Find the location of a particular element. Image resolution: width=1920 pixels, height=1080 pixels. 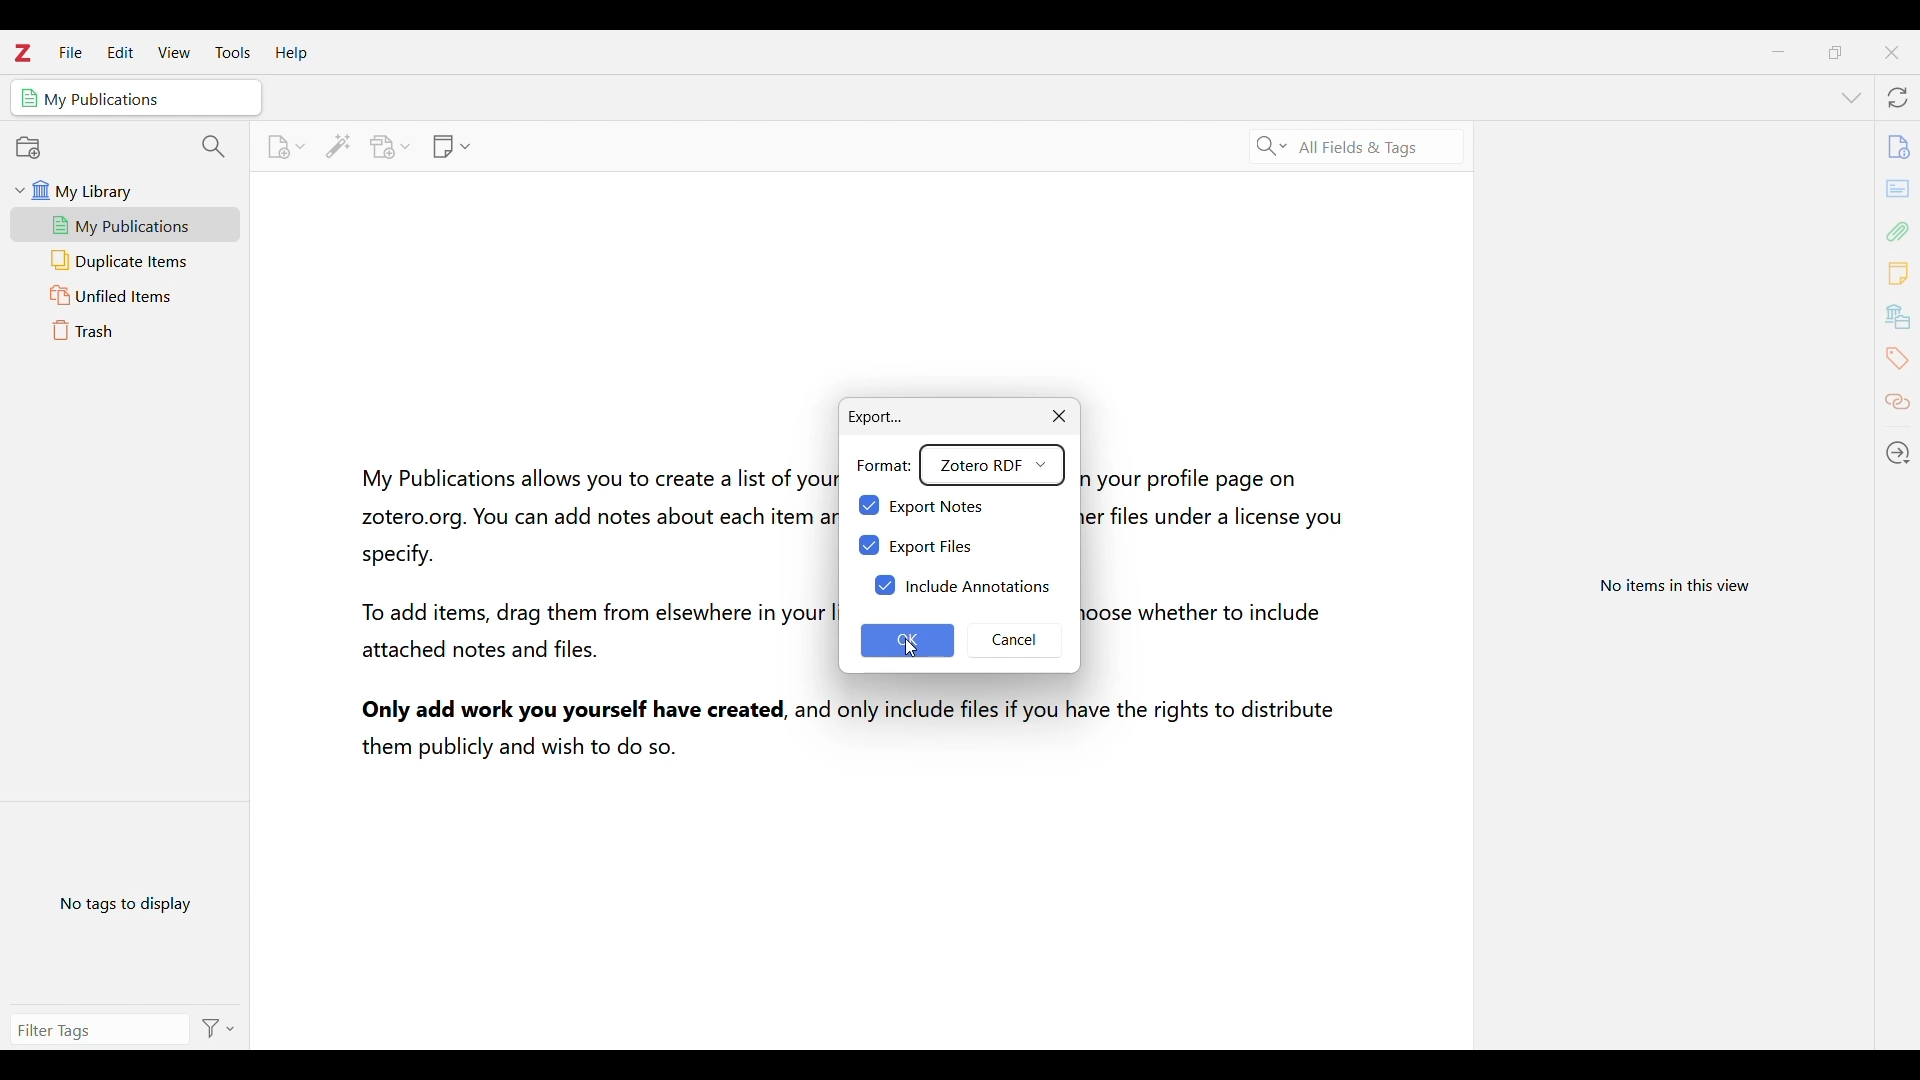

Current tab is located at coordinates (136, 97).